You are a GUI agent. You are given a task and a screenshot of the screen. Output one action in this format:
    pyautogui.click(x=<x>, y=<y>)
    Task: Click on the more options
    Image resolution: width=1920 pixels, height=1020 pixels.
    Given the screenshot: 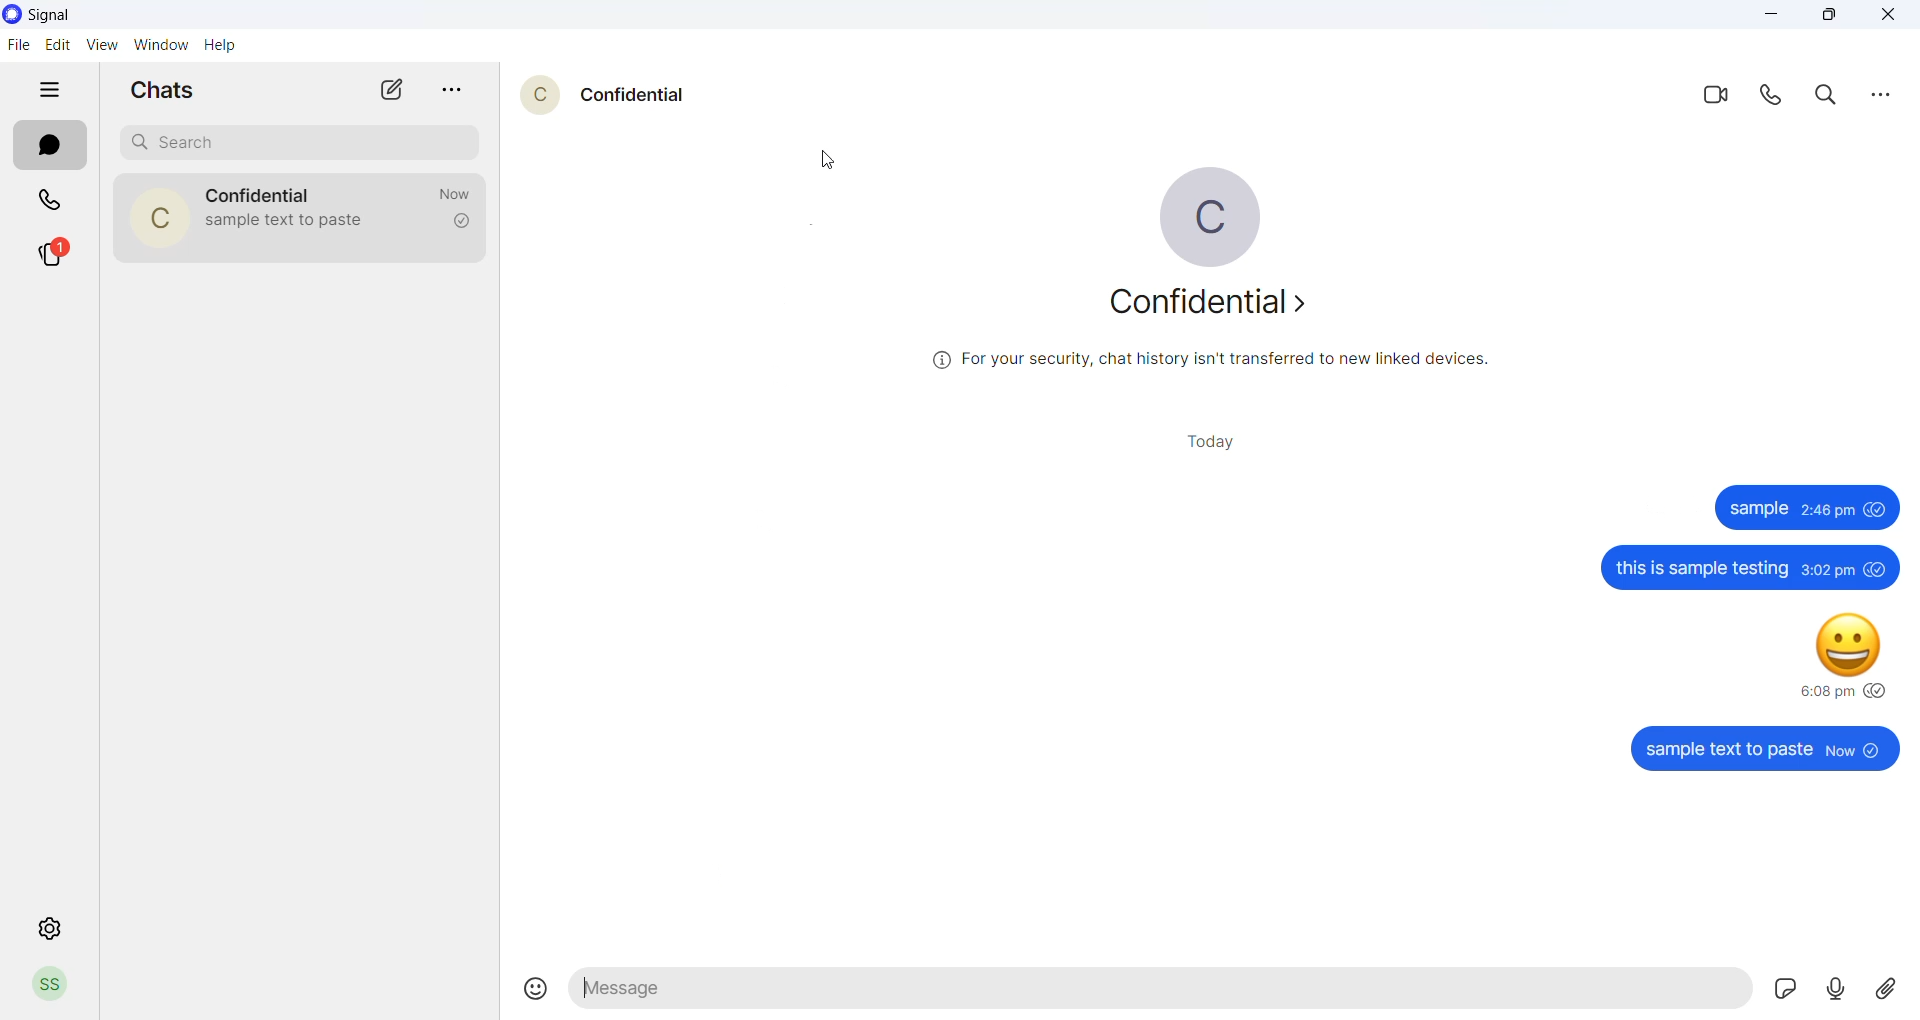 What is the action you would take?
    pyautogui.click(x=460, y=91)
    